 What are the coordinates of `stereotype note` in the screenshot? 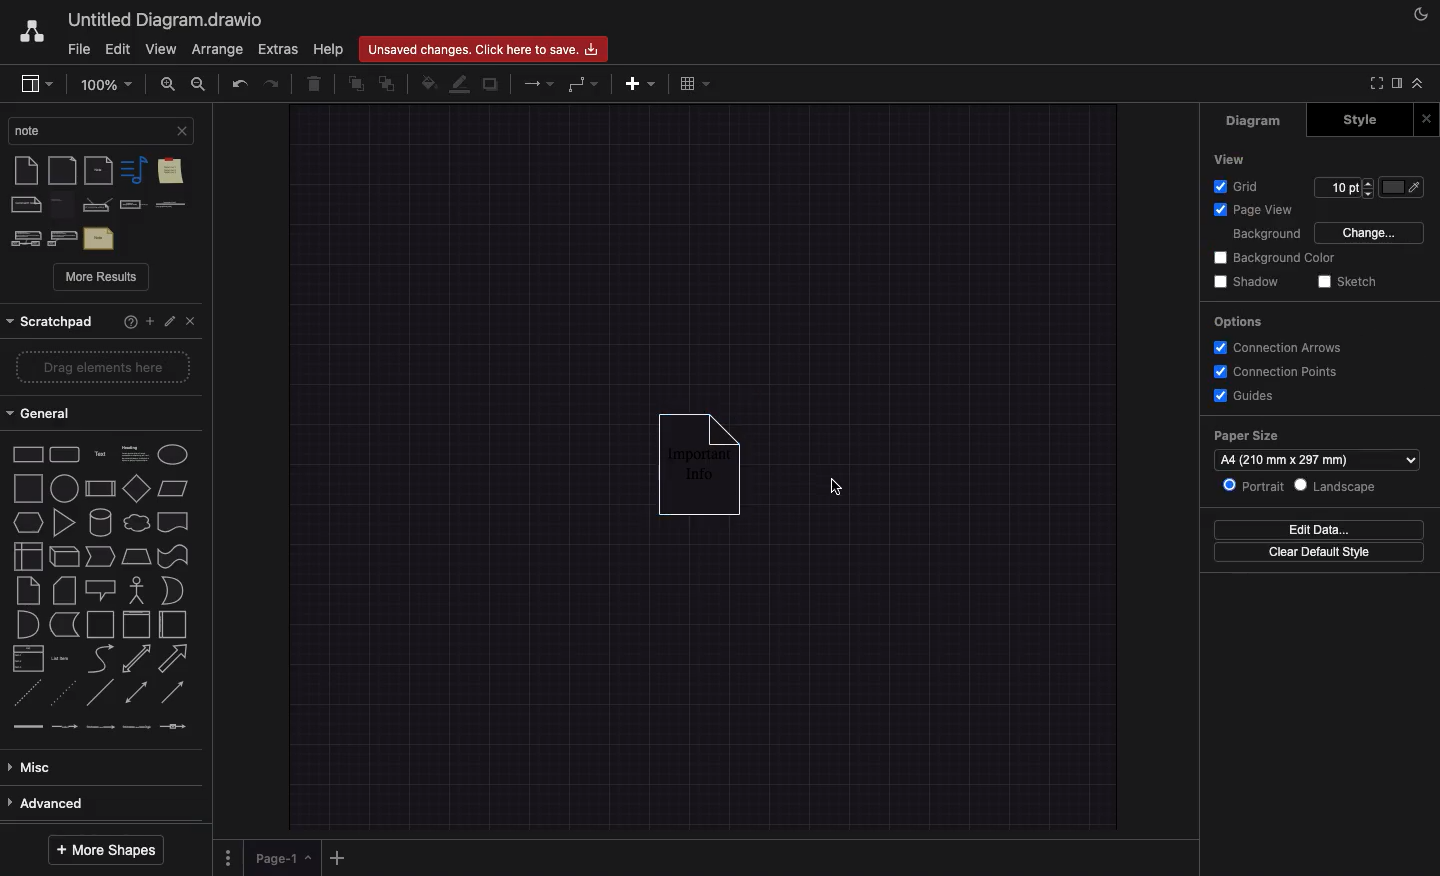 It's located at (23, 238).